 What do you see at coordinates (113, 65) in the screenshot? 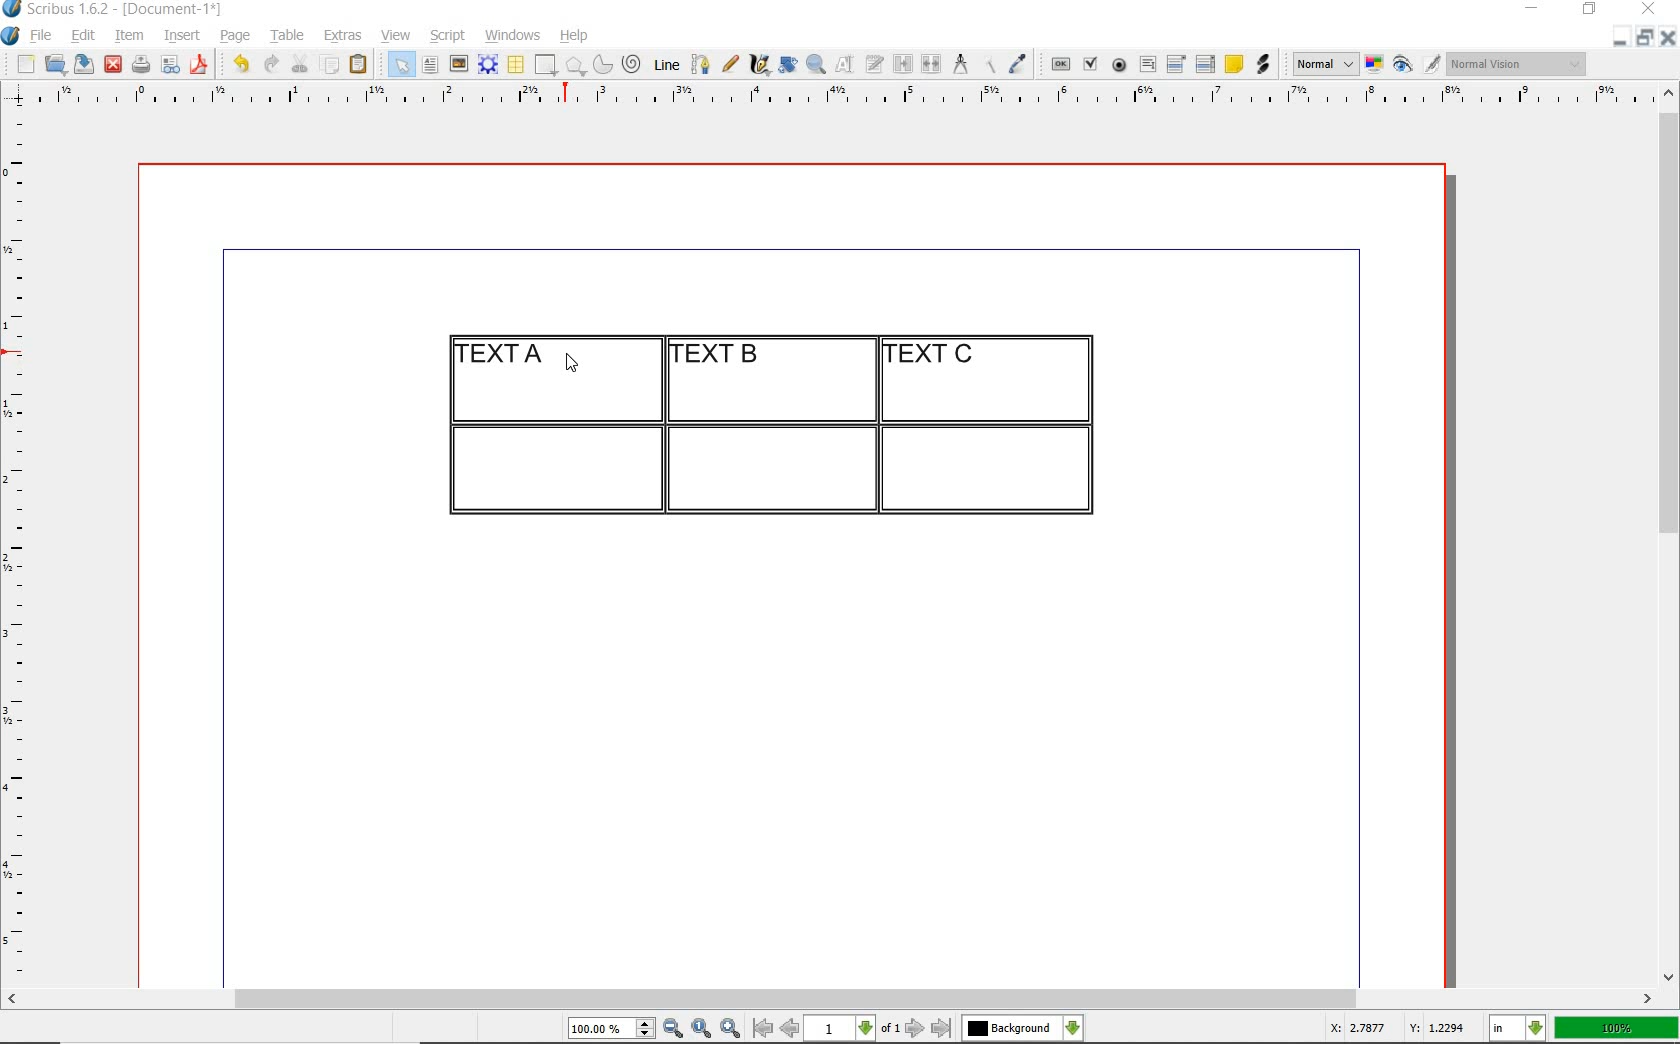
I see `close` at bounding box center [113, 65].